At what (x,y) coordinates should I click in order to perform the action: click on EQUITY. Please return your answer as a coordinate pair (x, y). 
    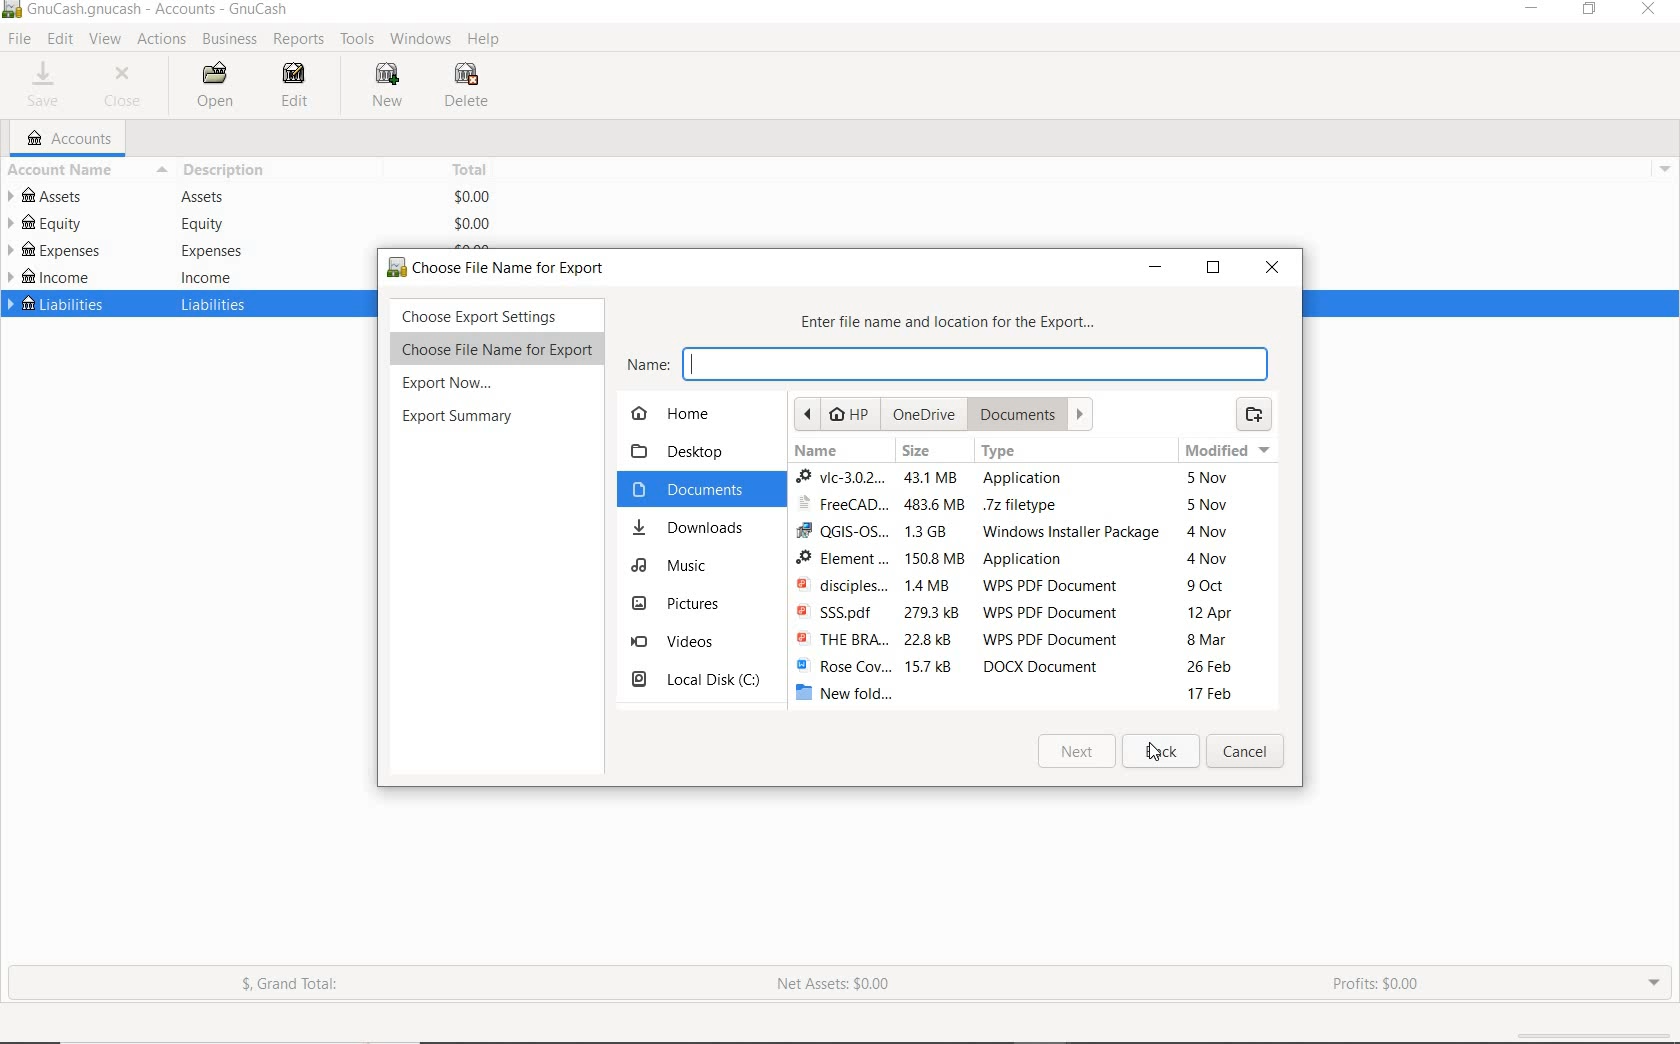
    Looking at the image, I should click on (52, 223).